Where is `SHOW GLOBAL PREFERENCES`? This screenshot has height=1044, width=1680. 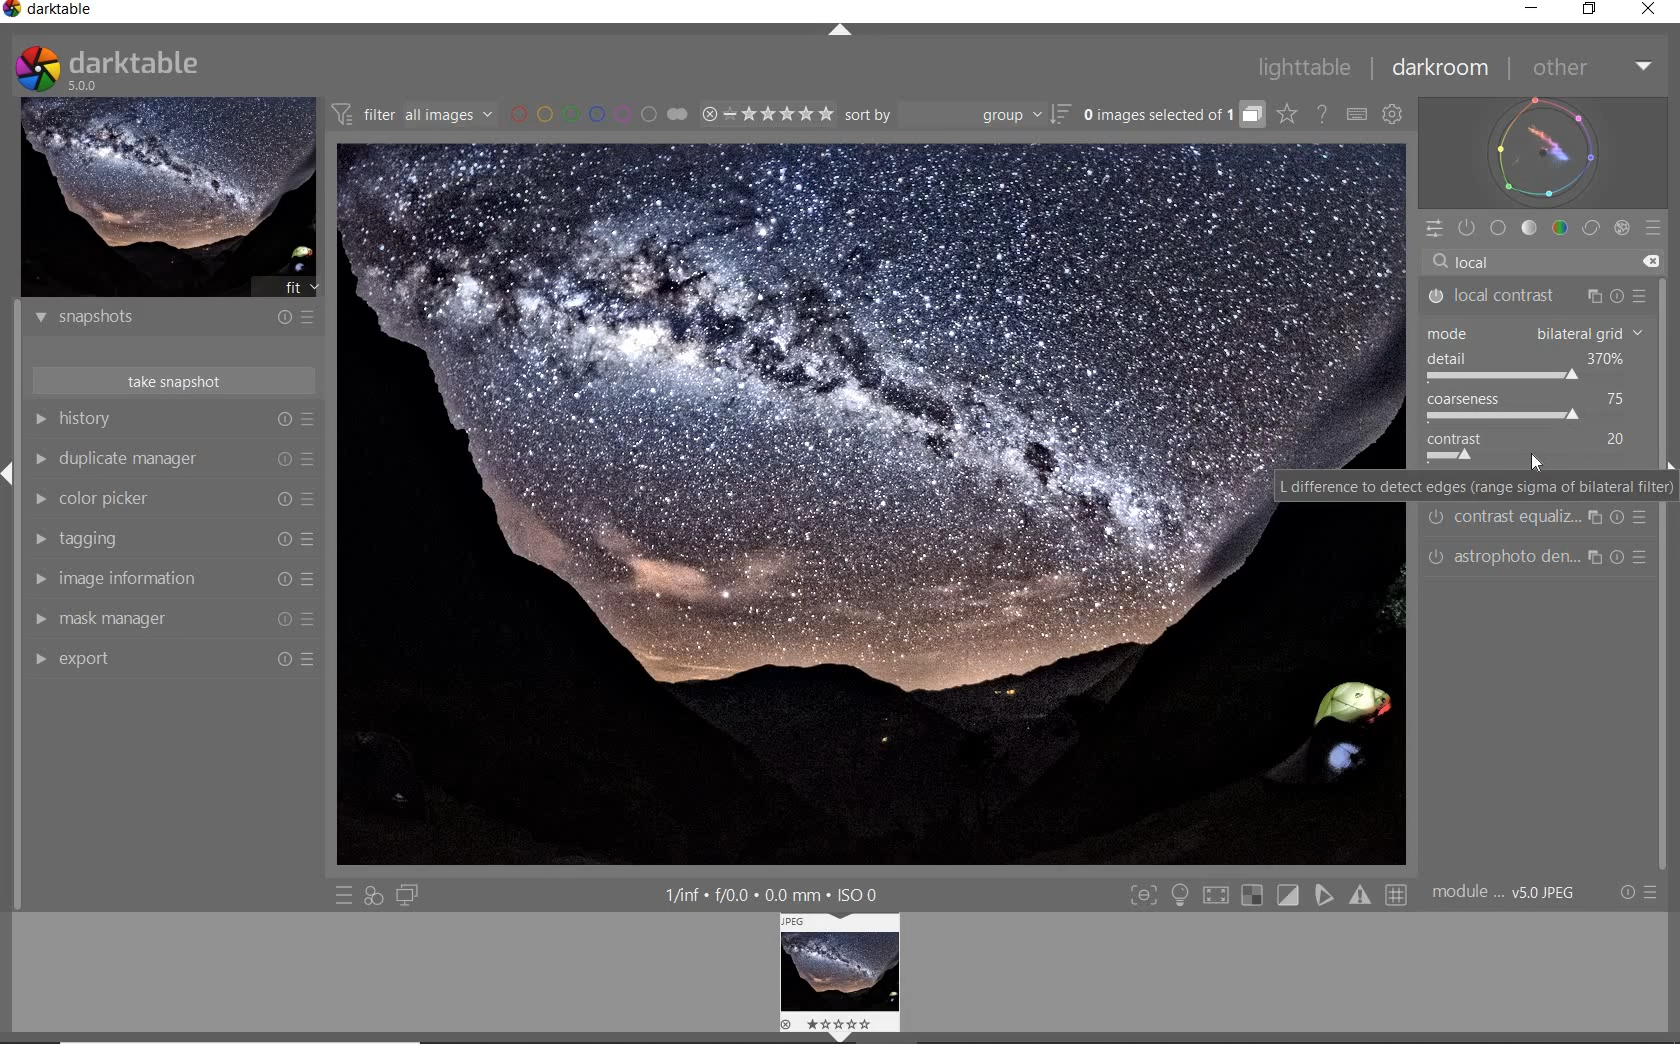 SHOW GLOBAL PREFERENCES is located at coordinates (1391, 113).